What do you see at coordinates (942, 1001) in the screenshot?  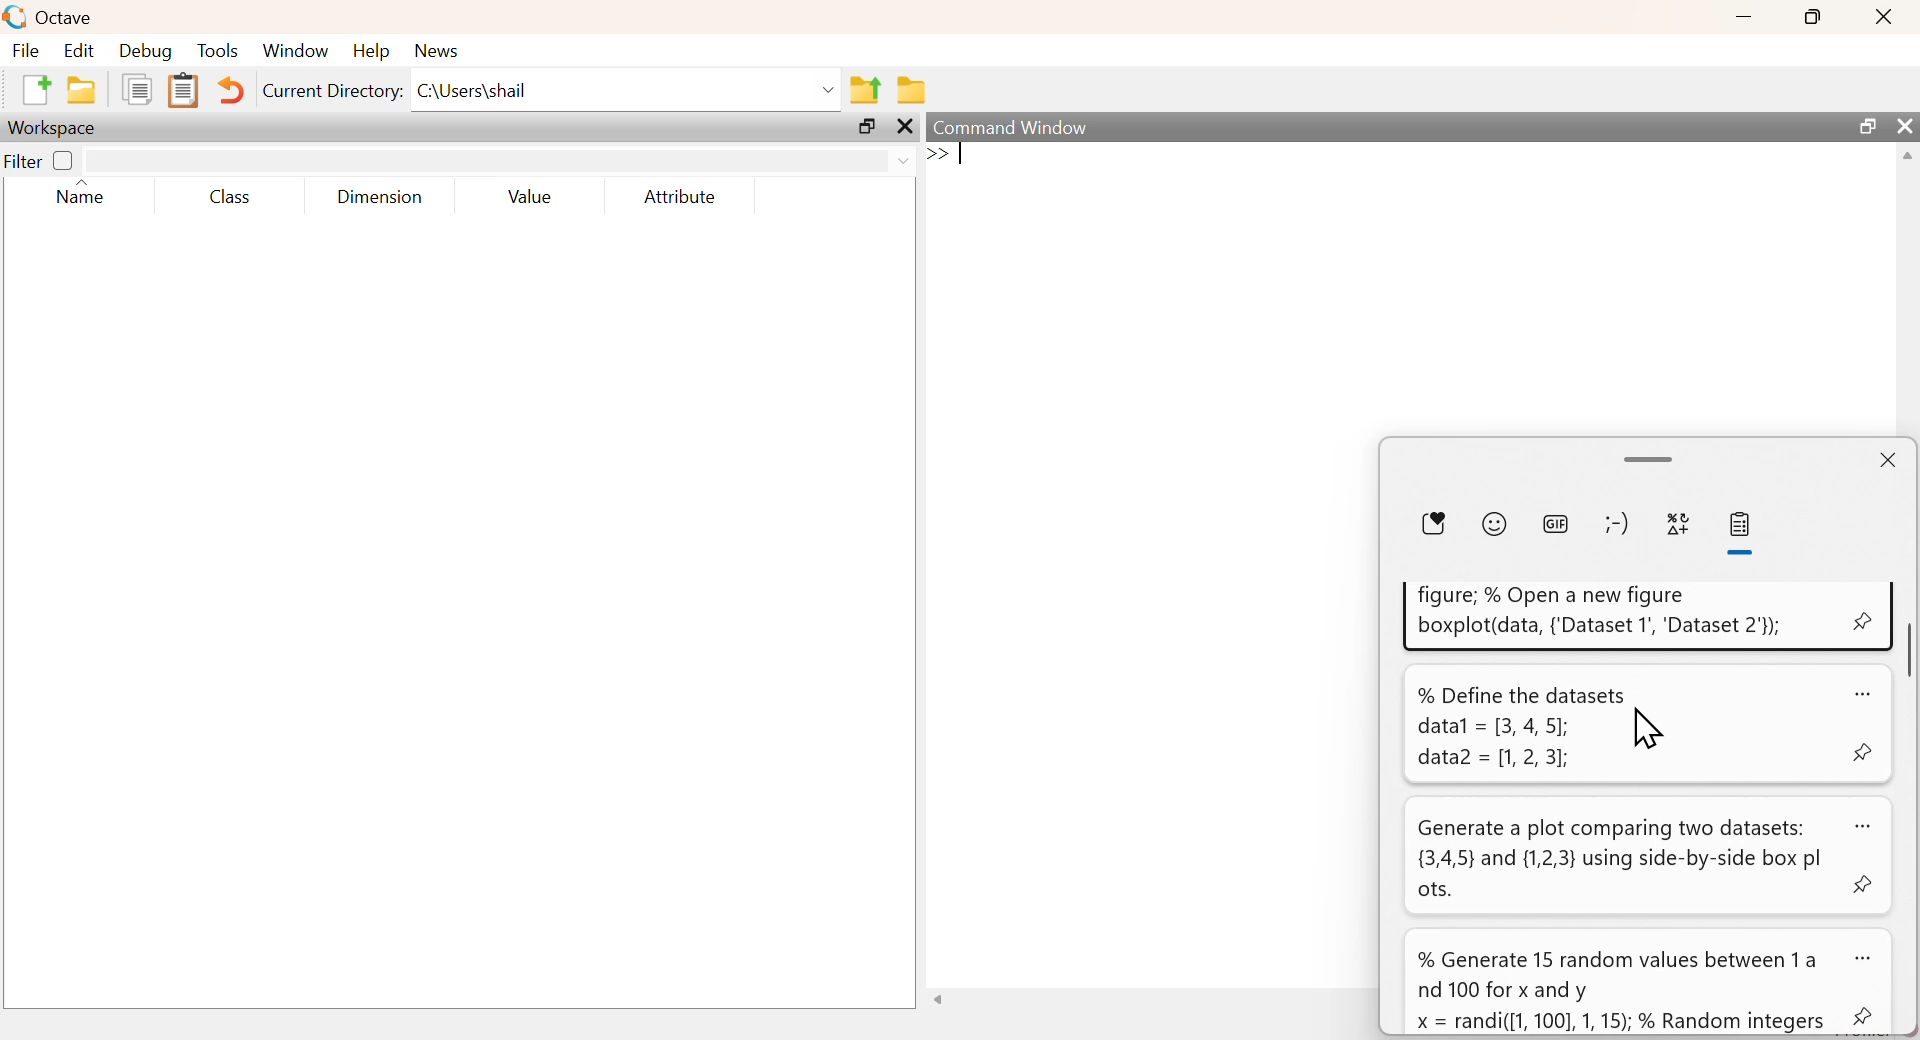 I see `scroll left` at bounding box center [942, 1001].